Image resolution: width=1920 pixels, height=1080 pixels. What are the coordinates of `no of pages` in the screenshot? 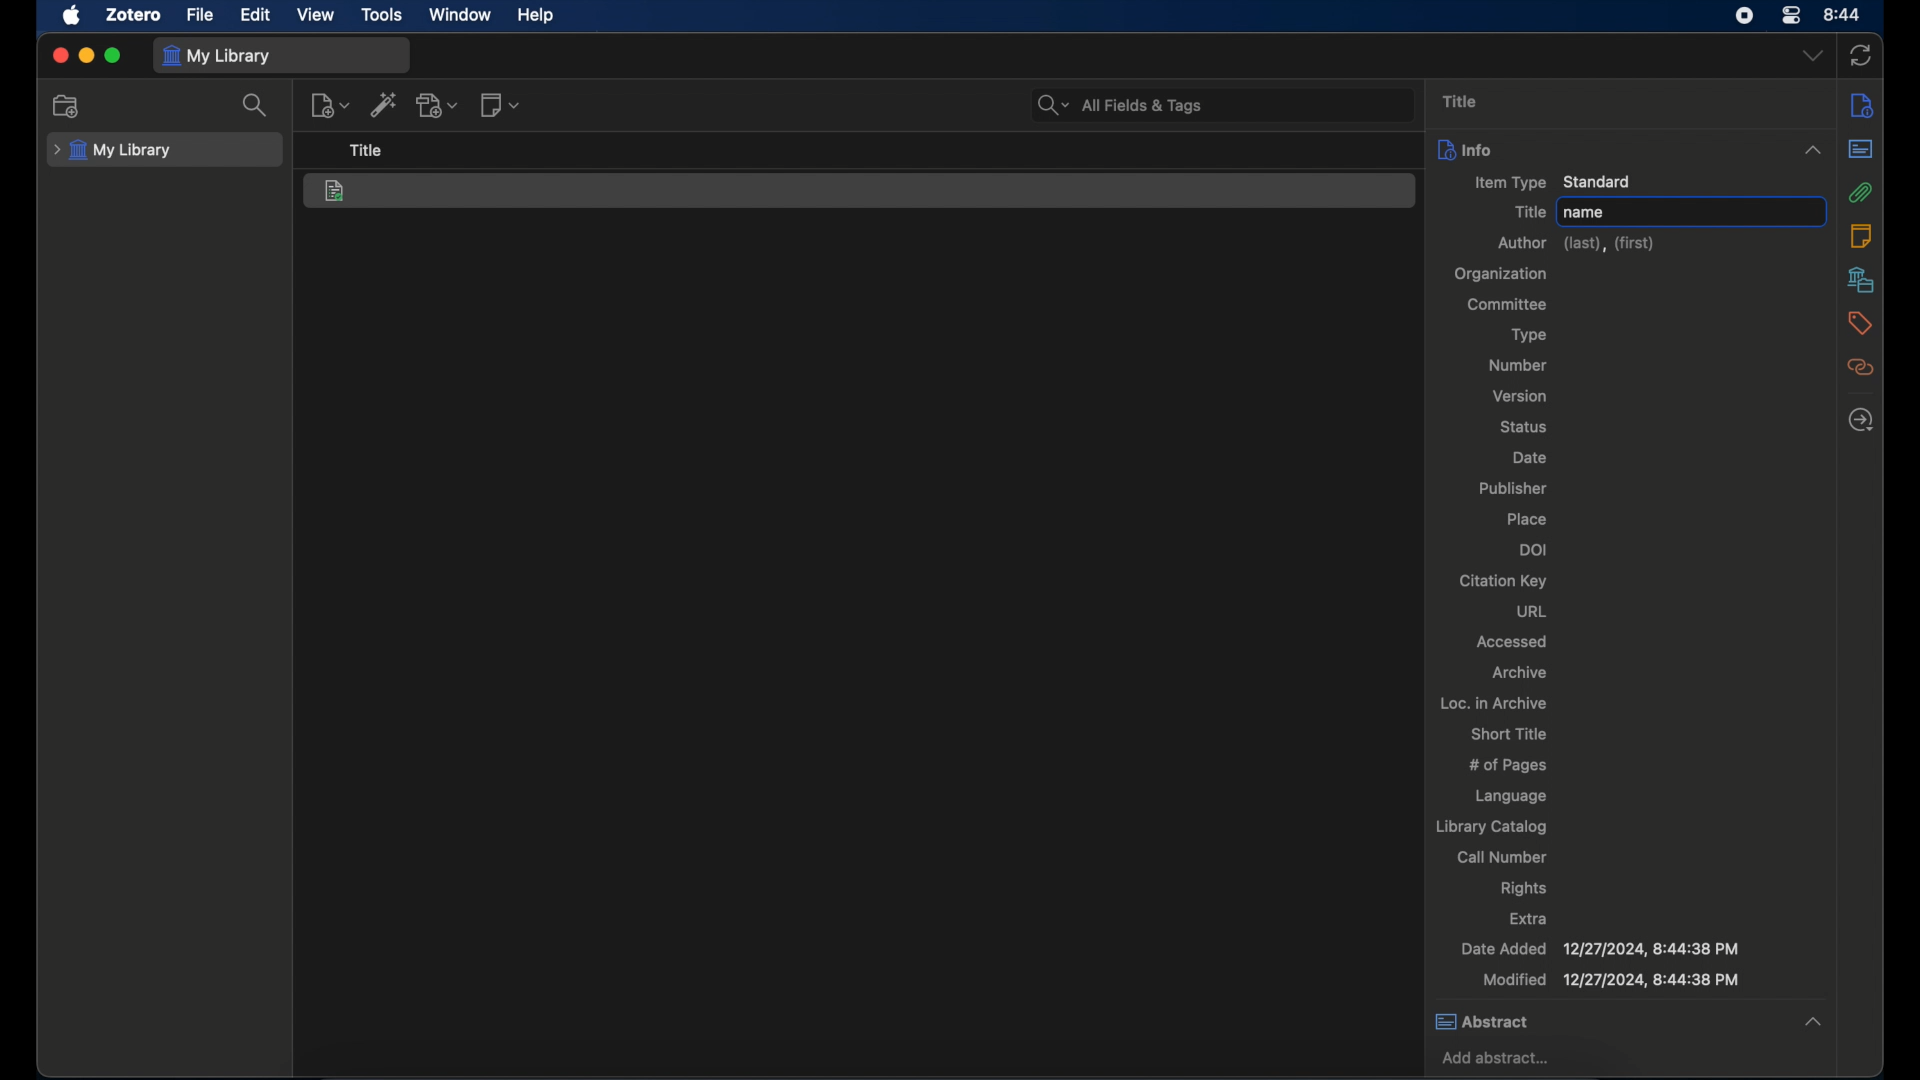 It's located at (1511, 766).